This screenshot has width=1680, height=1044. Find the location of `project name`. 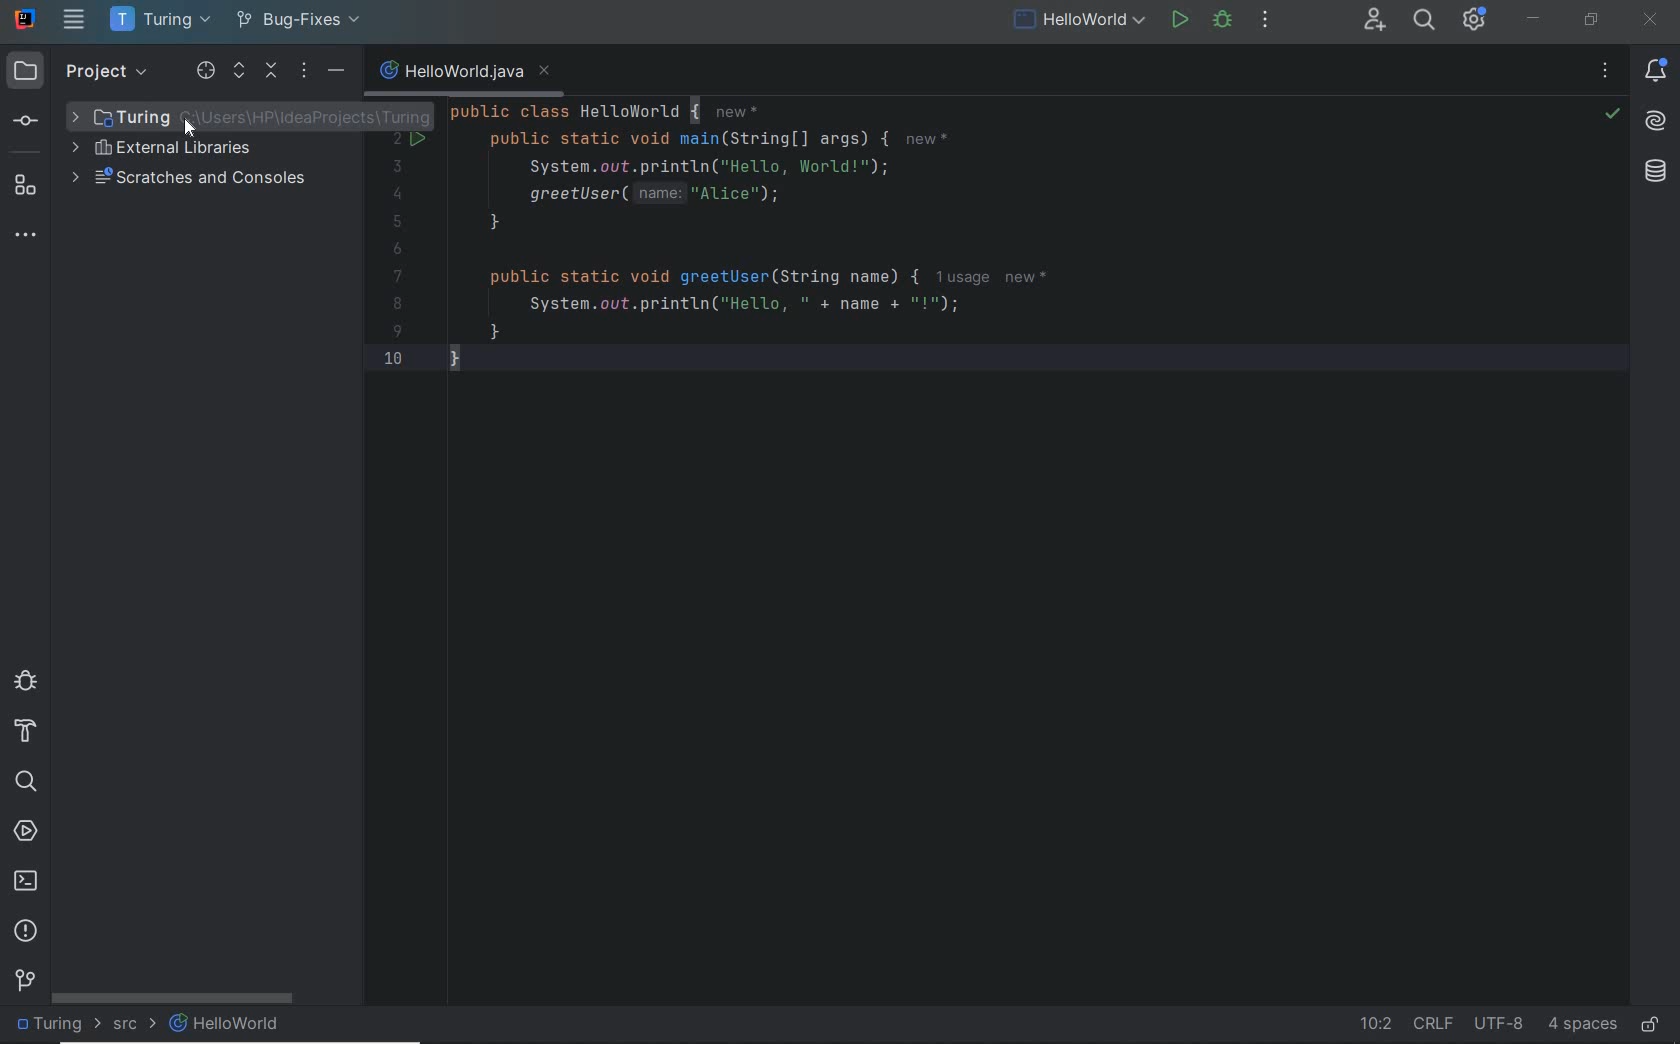

project name is located at coordinates (157, 20).